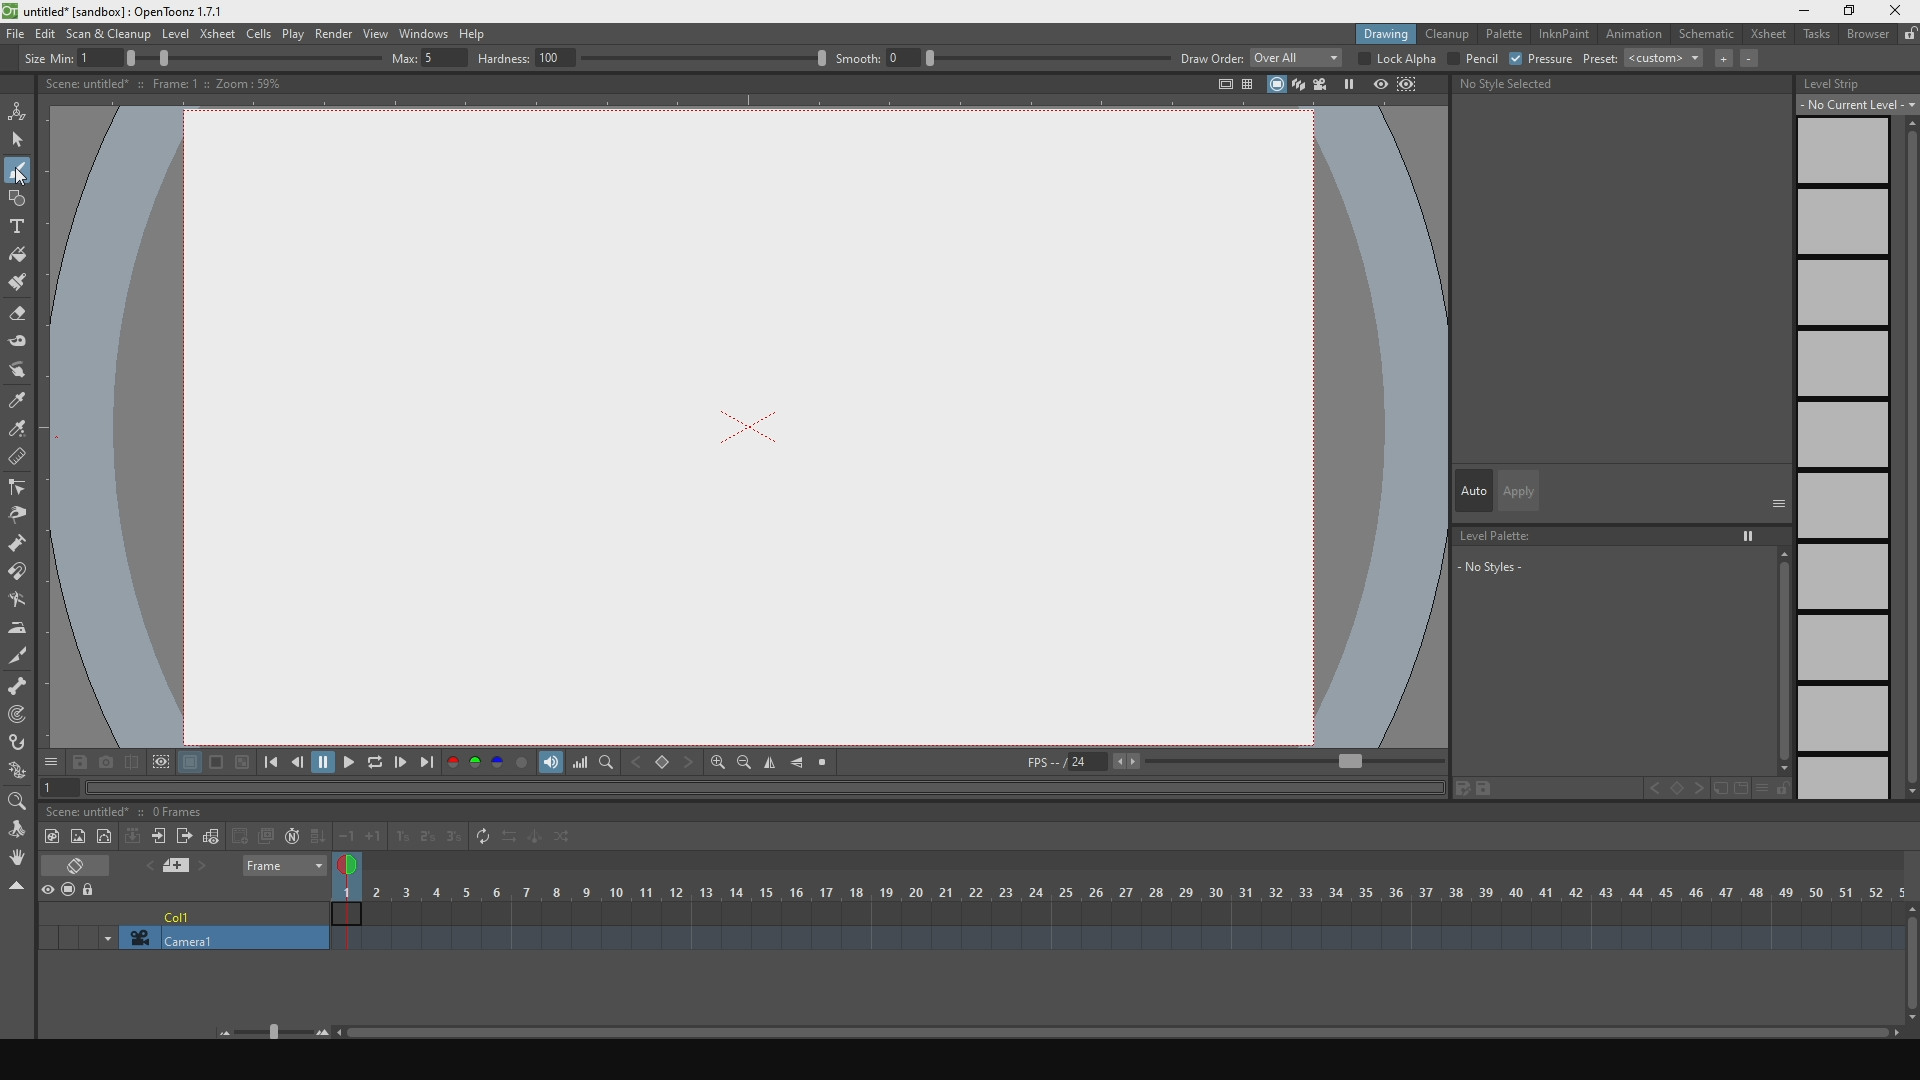  I want to click on pinch, so click(19, 515).